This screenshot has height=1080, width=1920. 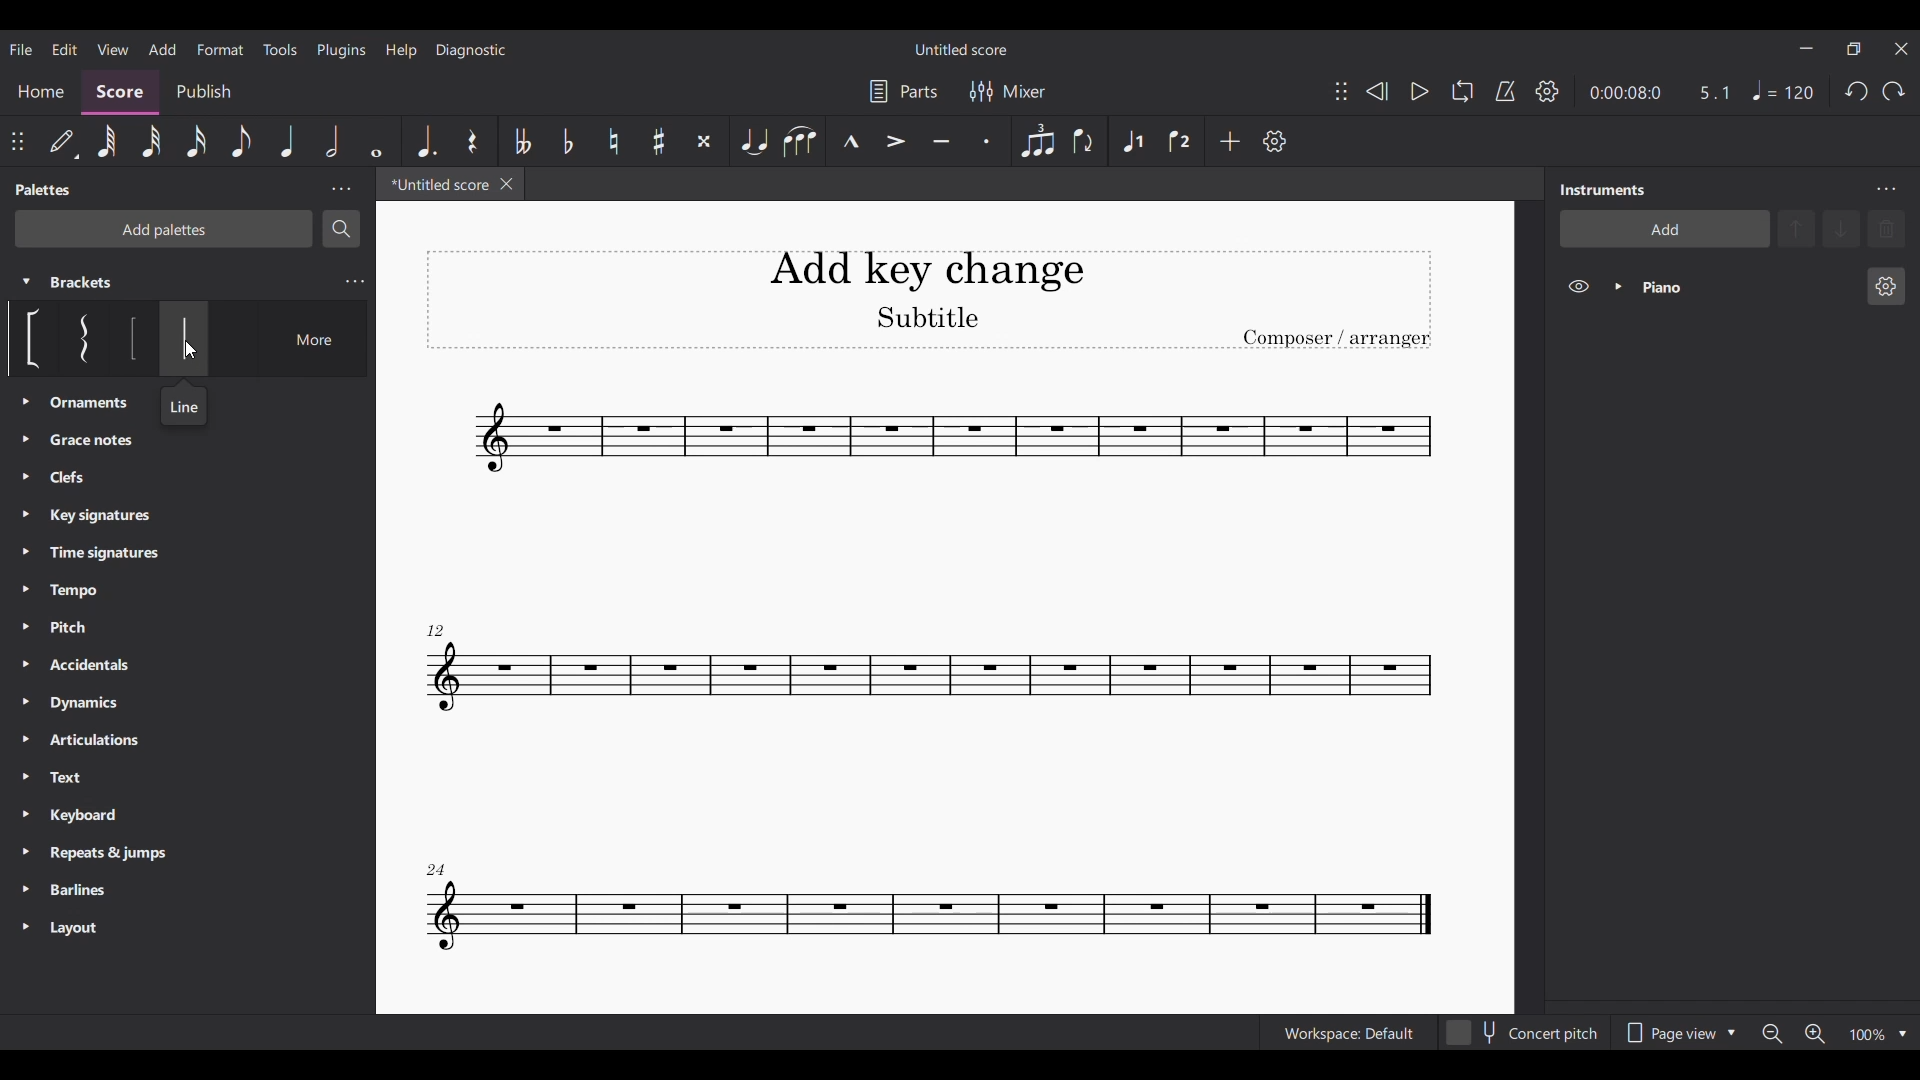 I want to click on Accent, so click(x=895, y=139).